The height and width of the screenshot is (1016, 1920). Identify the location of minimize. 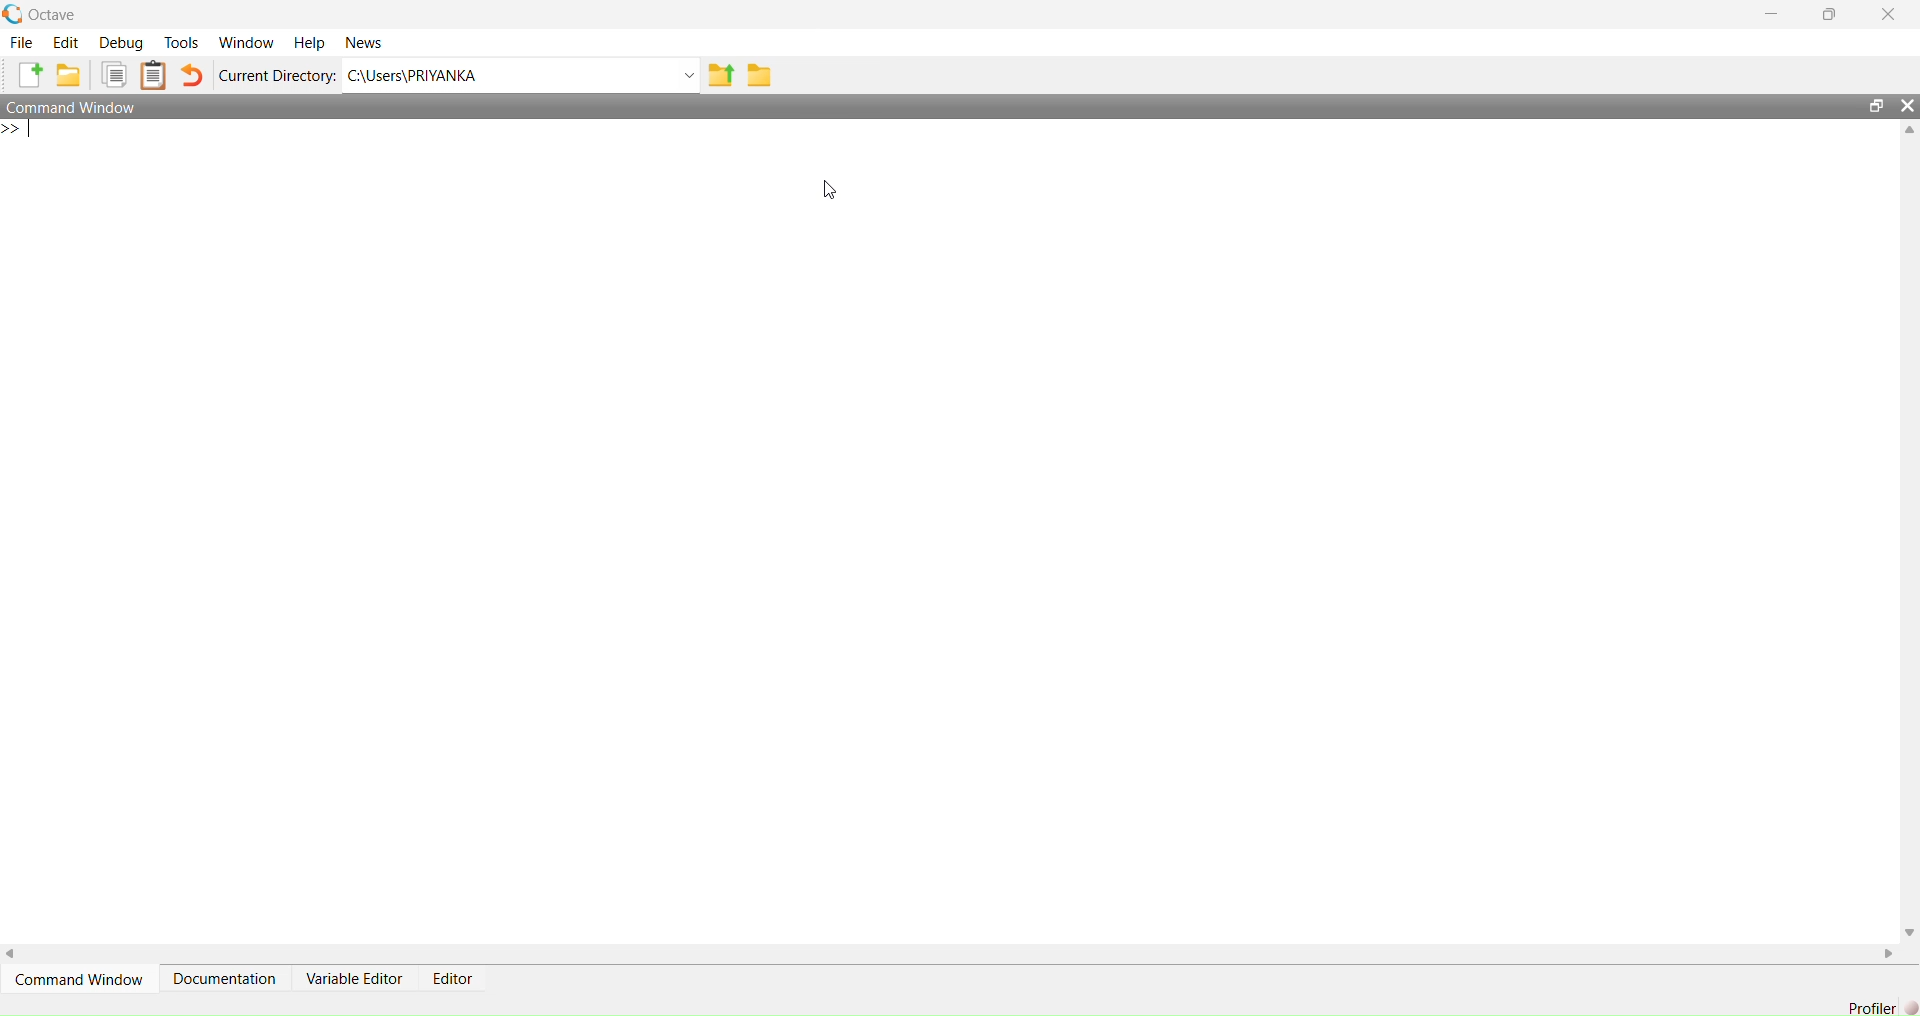
(1772, 14).